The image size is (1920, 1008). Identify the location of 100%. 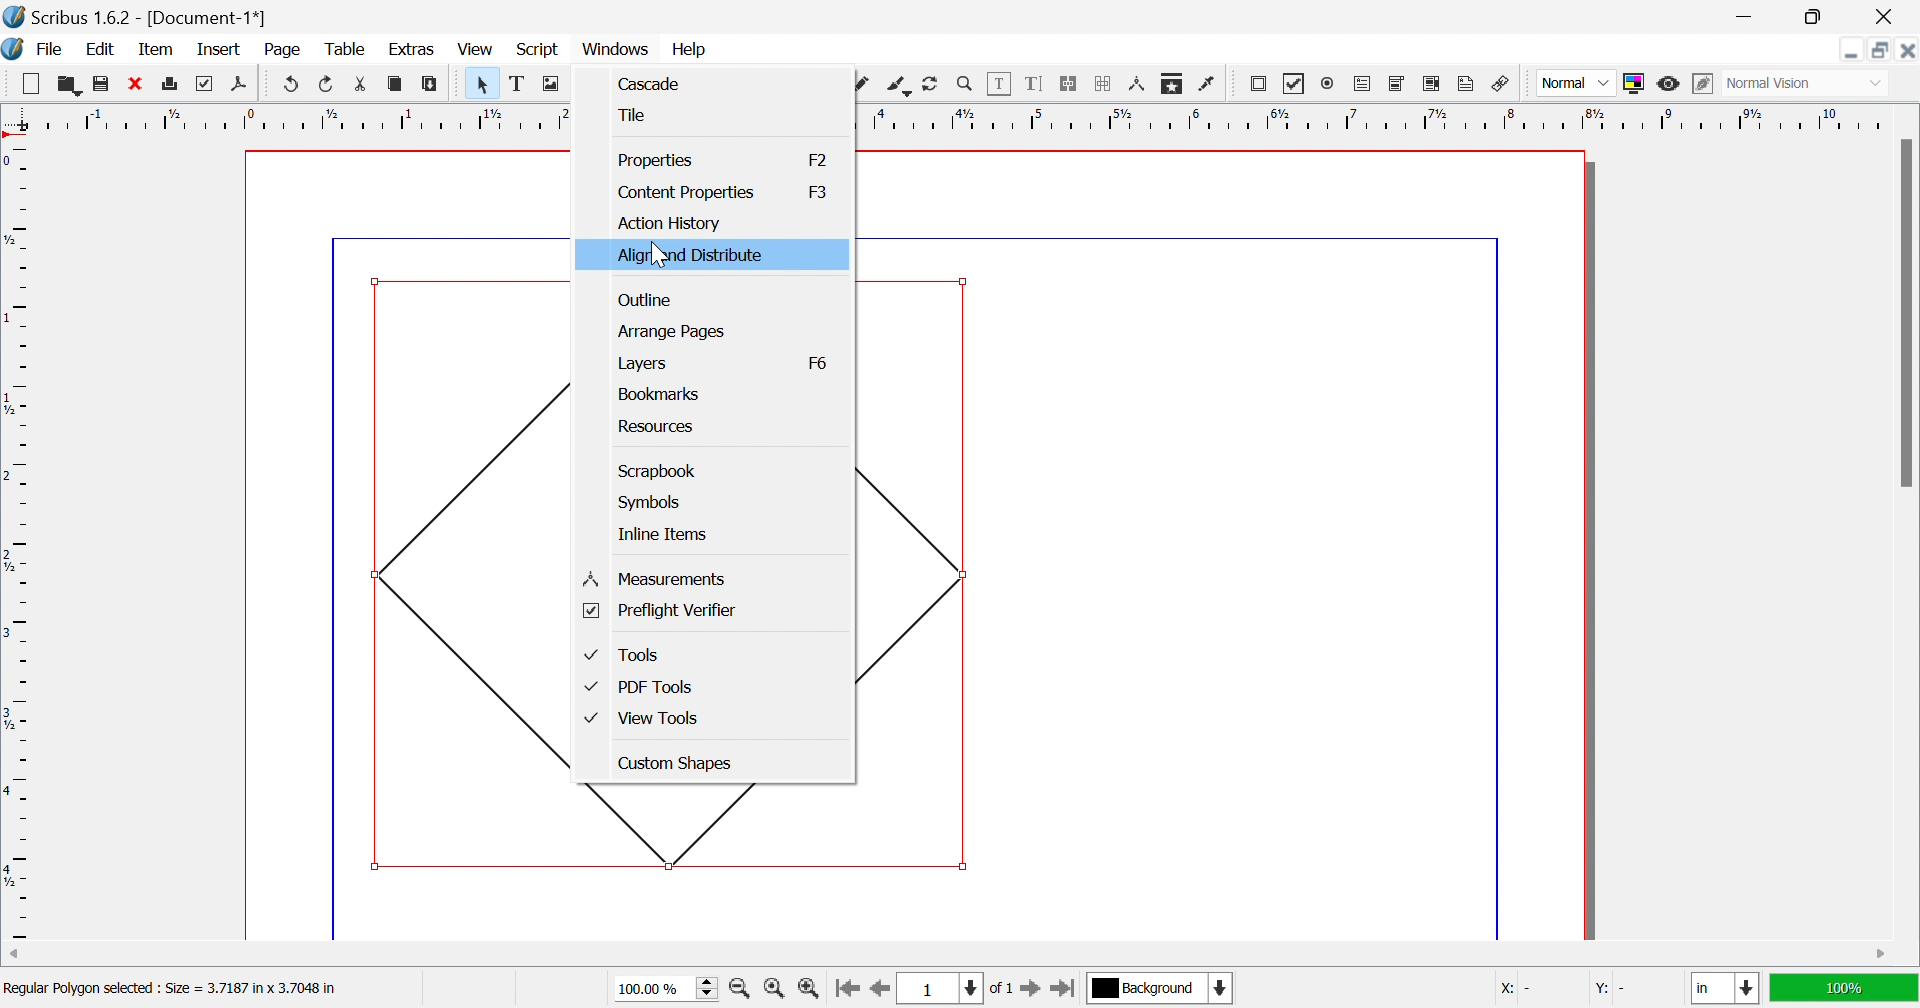
(1841, 986).